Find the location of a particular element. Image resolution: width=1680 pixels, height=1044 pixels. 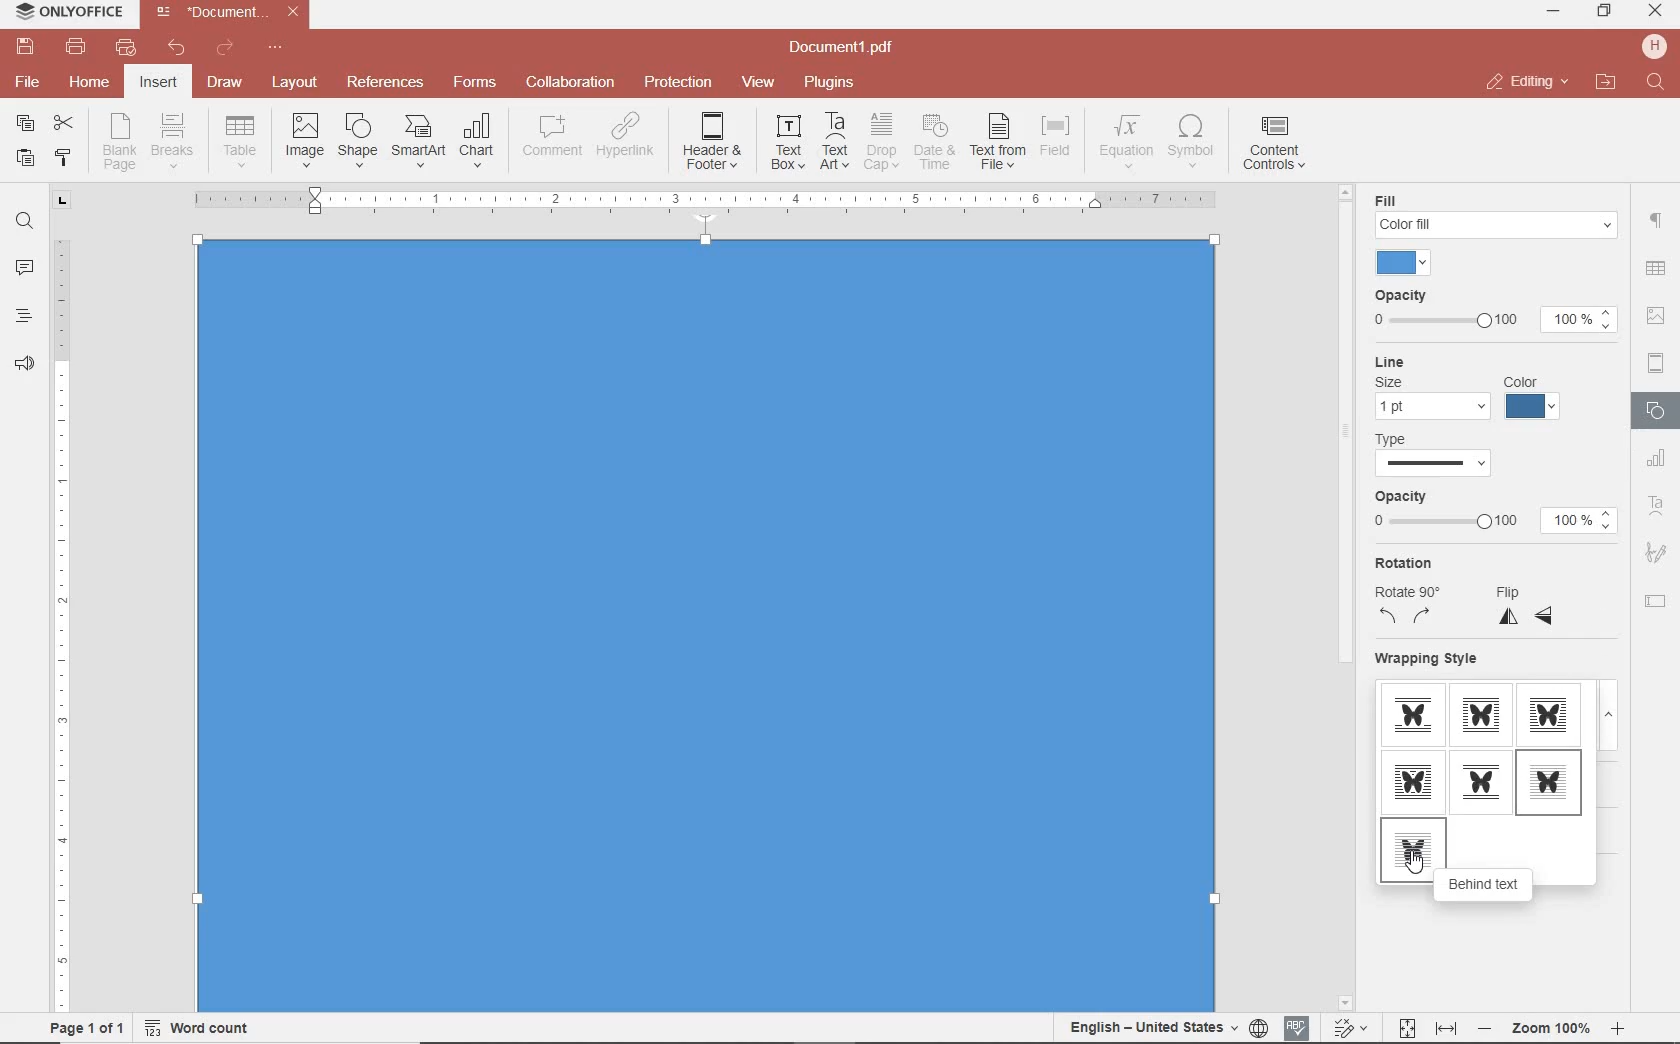

TEXT ART is located at coordinates (1657, 508).